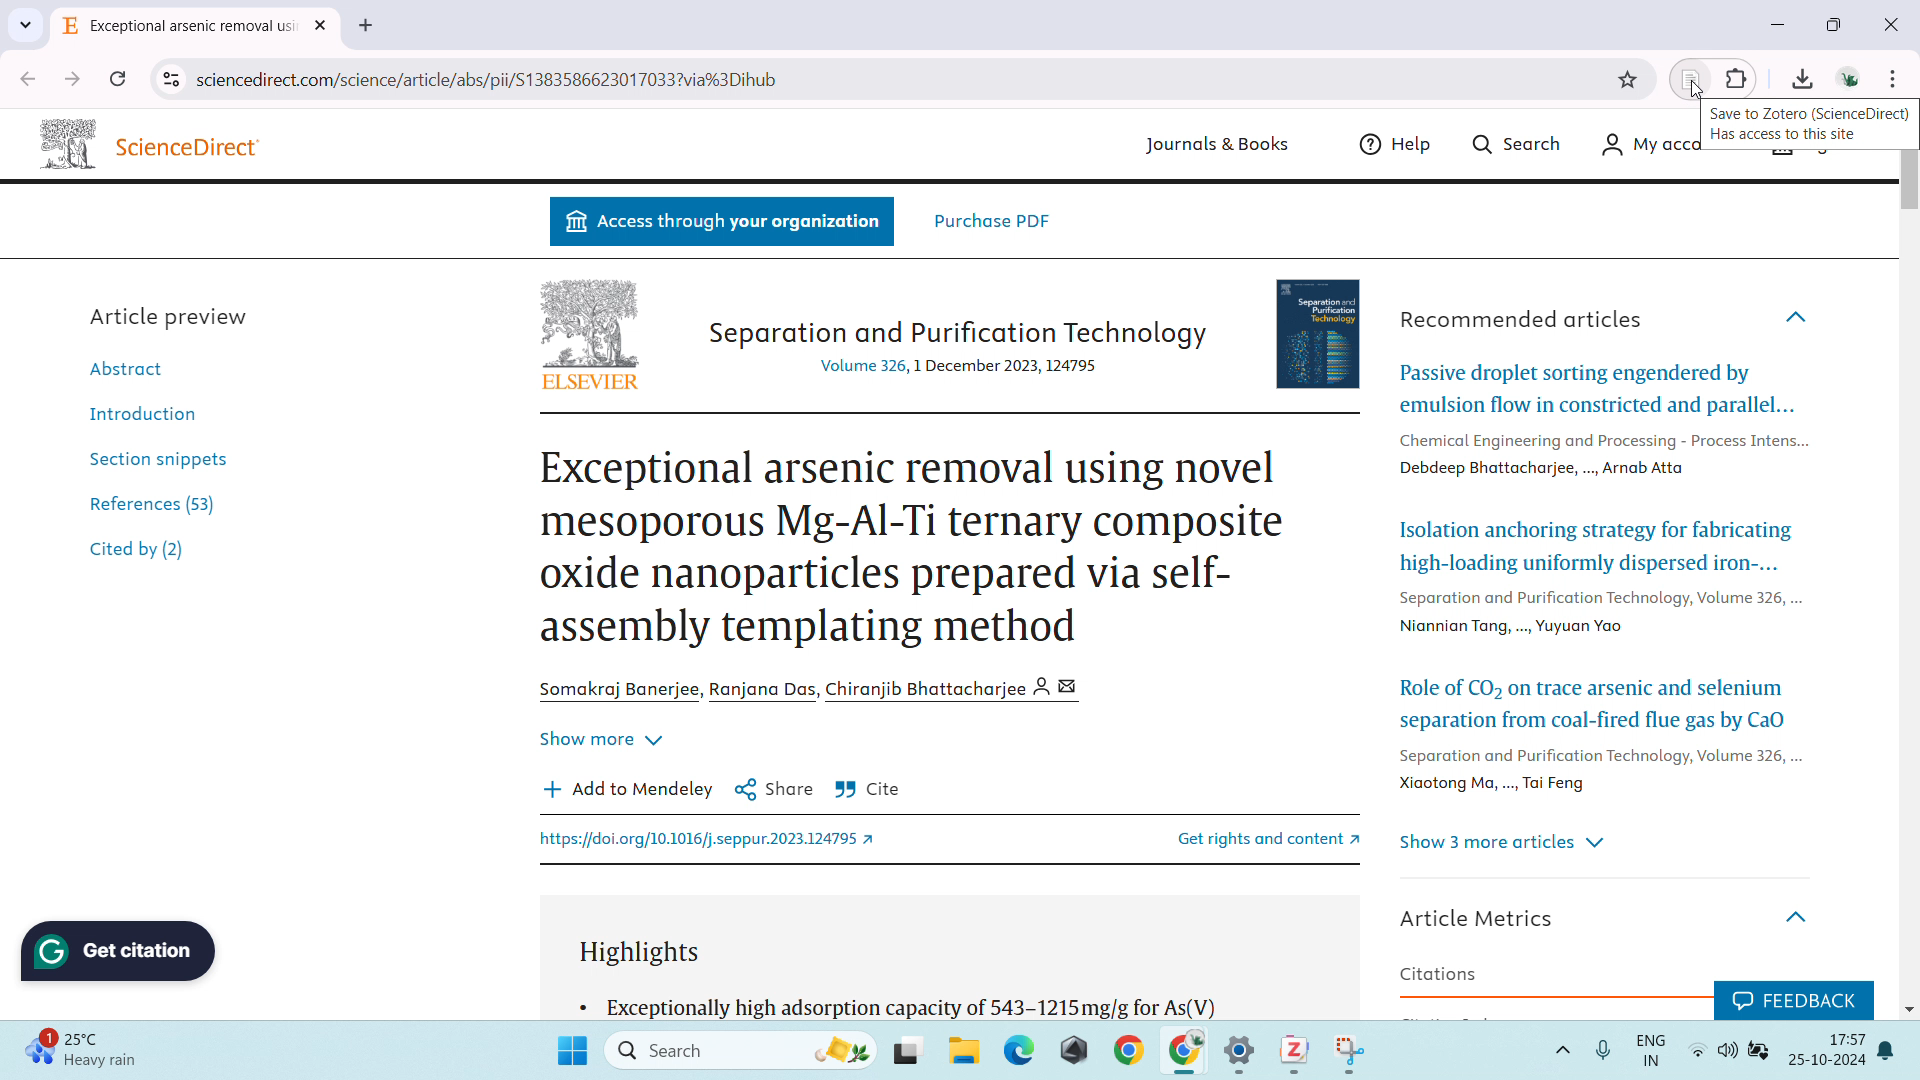  I want to click on Exceptional arsenic removal using novel mesoporous Mg-Al-Ti ternary composite oxide nanoparticles prepared via self-assembly templating method, so click(914, 548).